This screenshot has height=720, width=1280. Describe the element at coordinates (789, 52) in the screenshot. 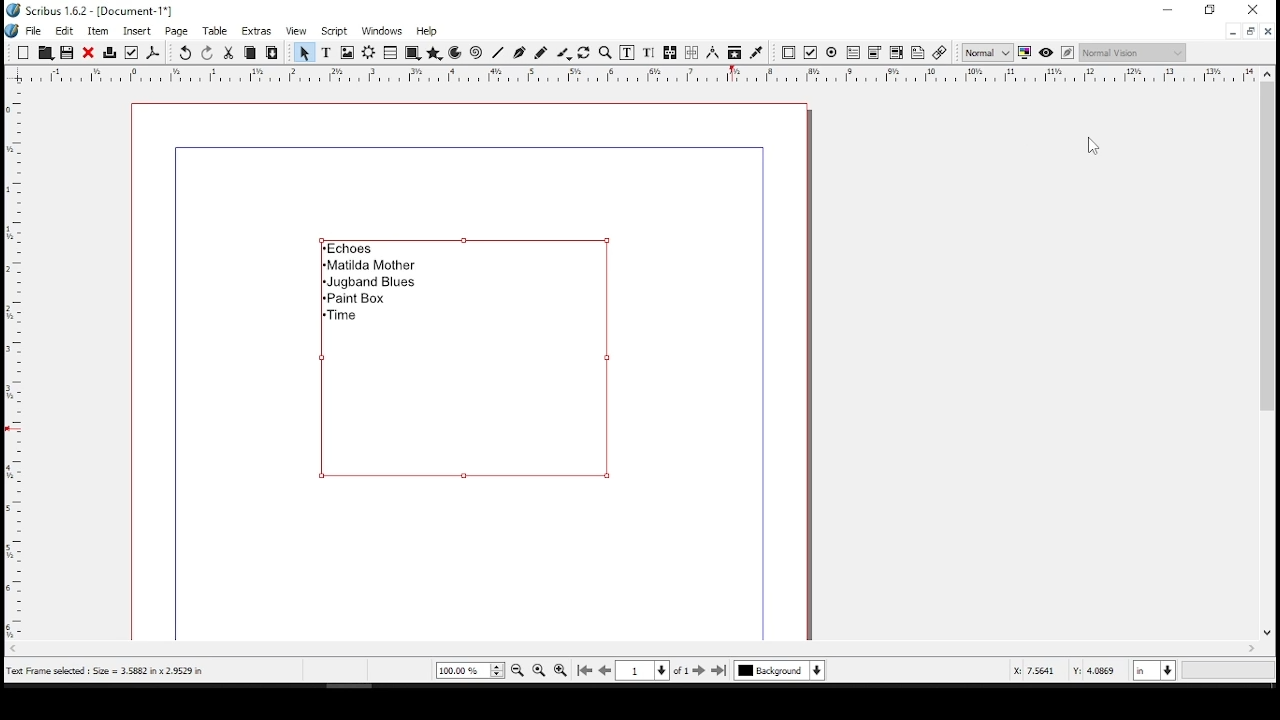

I see `PDF push button` at that location.